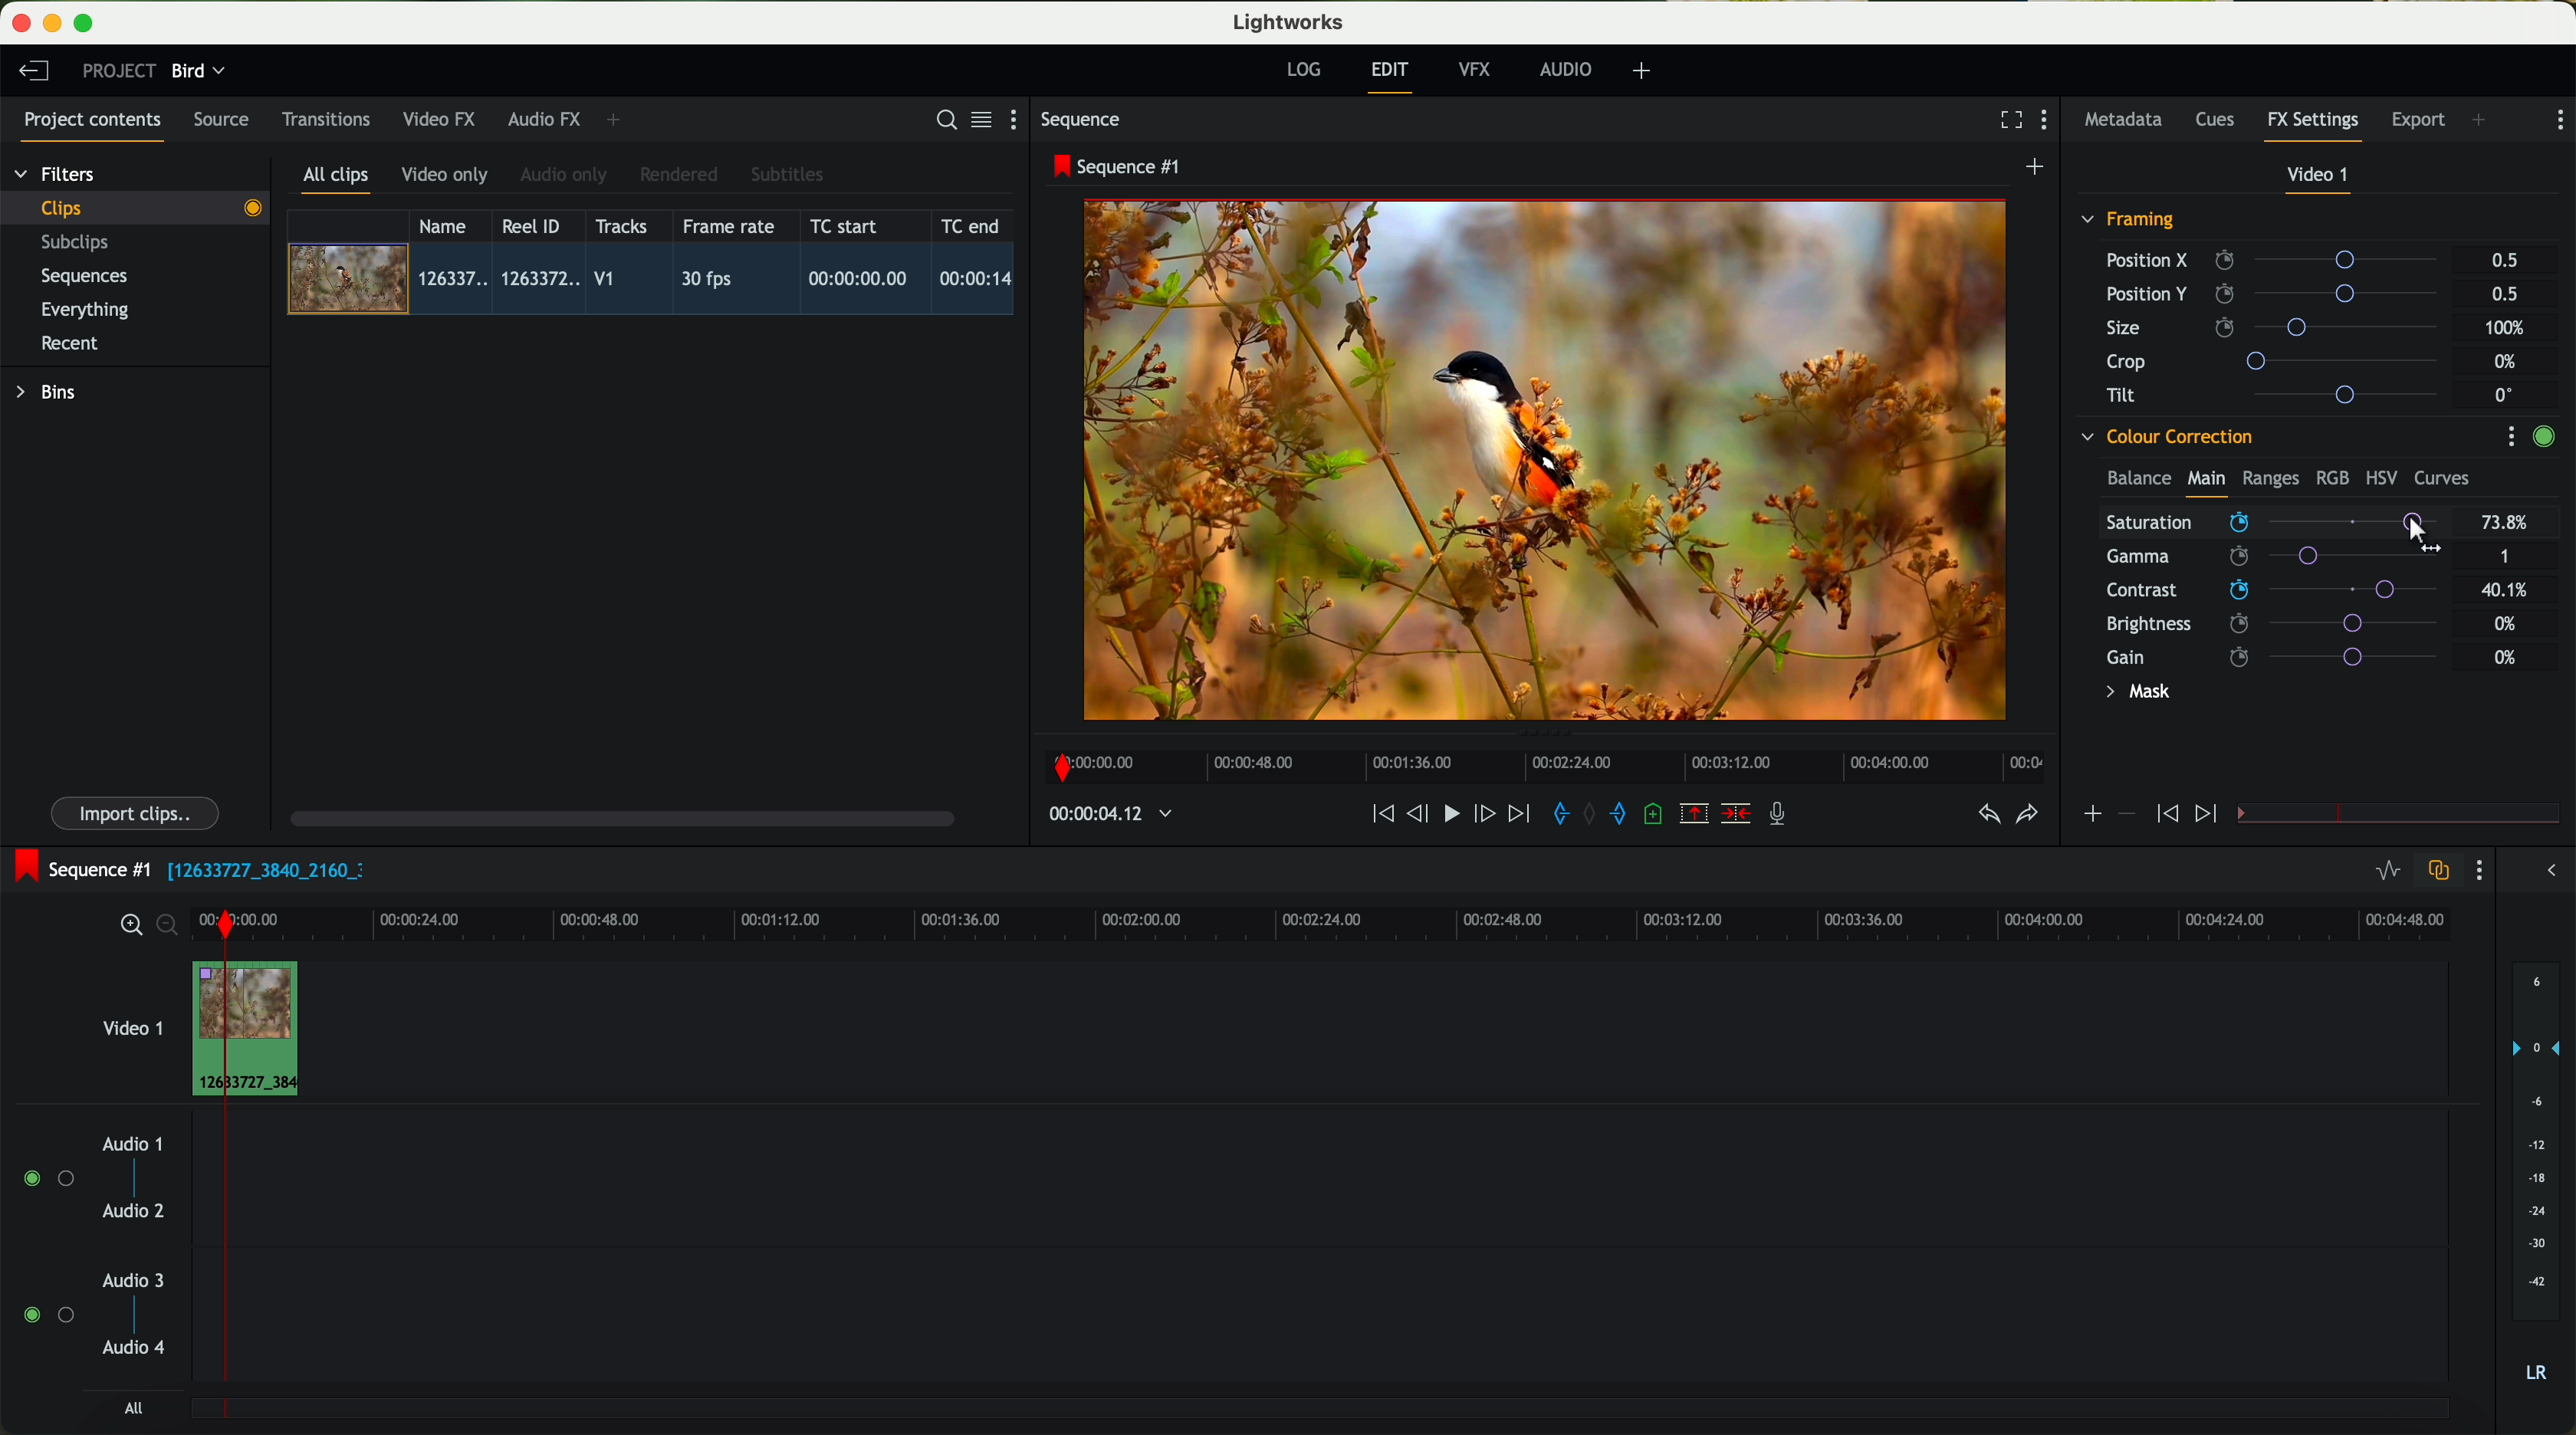  What do you see at coordinates (565, 175) in the screenshot?
I see `audio only` at bounding box center [565, 175].